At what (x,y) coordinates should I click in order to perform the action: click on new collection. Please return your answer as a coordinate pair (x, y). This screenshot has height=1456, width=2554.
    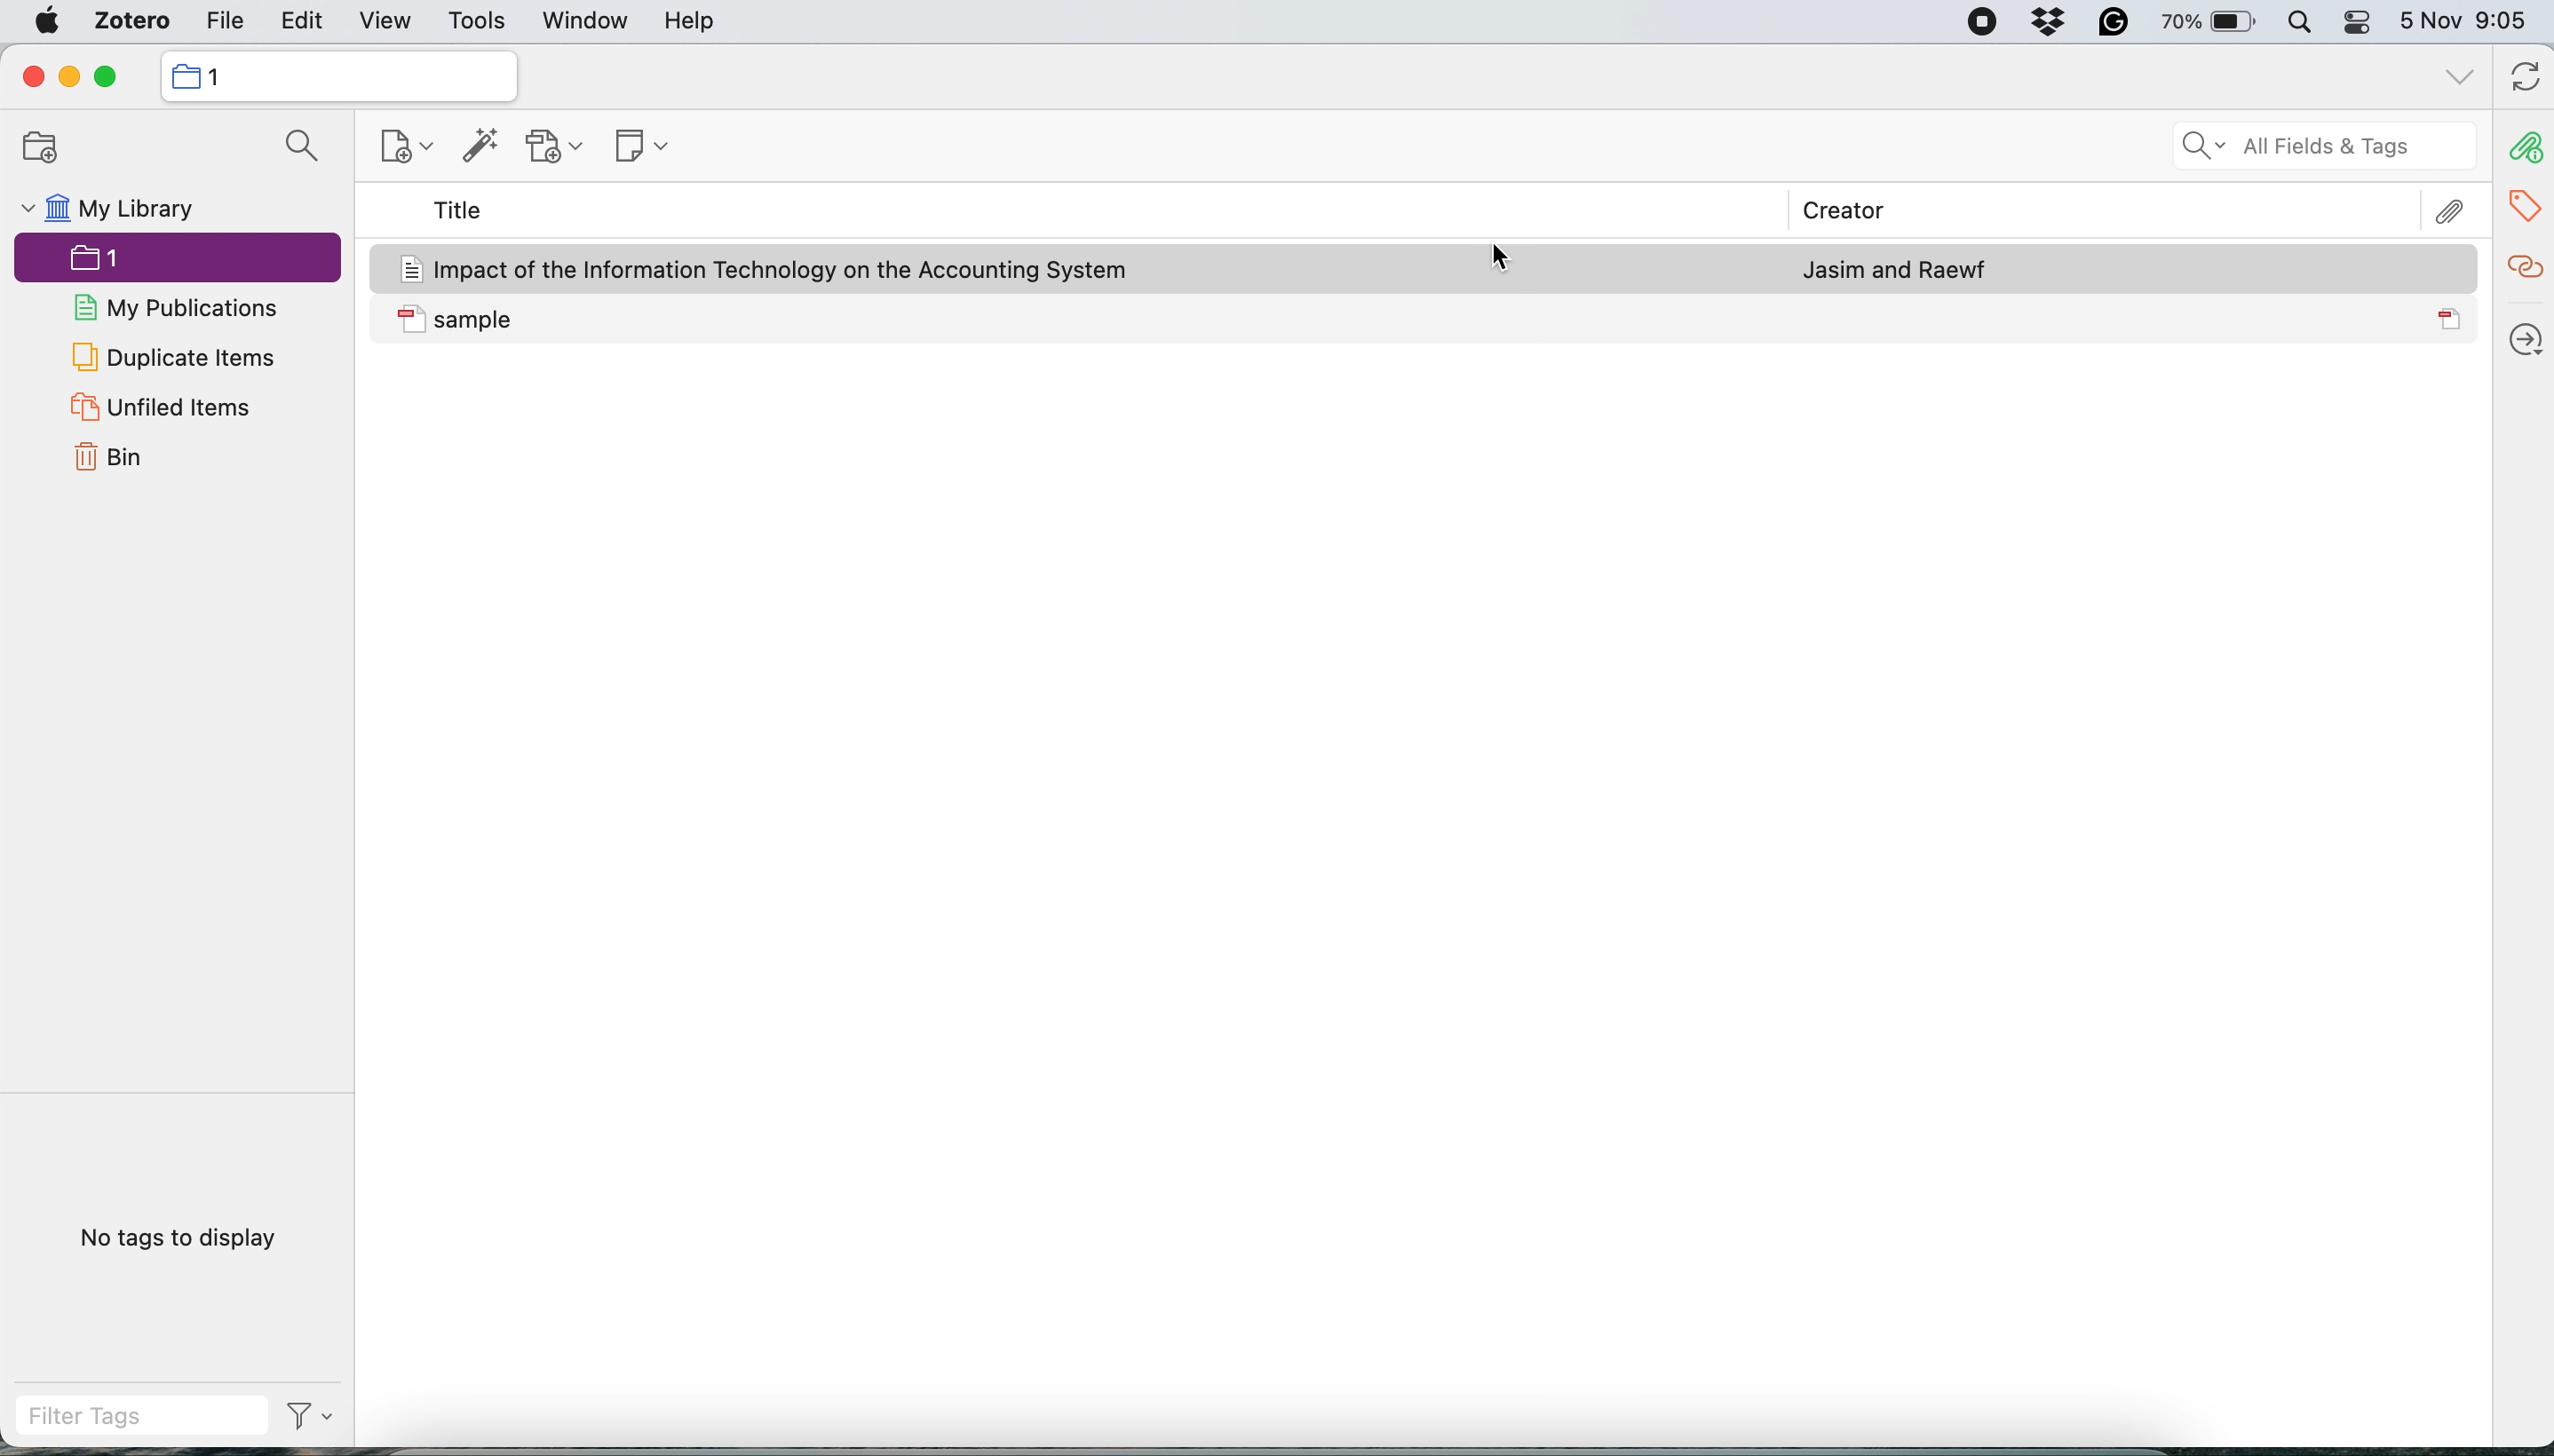
    Looking at the image, I should click on (32, 148).